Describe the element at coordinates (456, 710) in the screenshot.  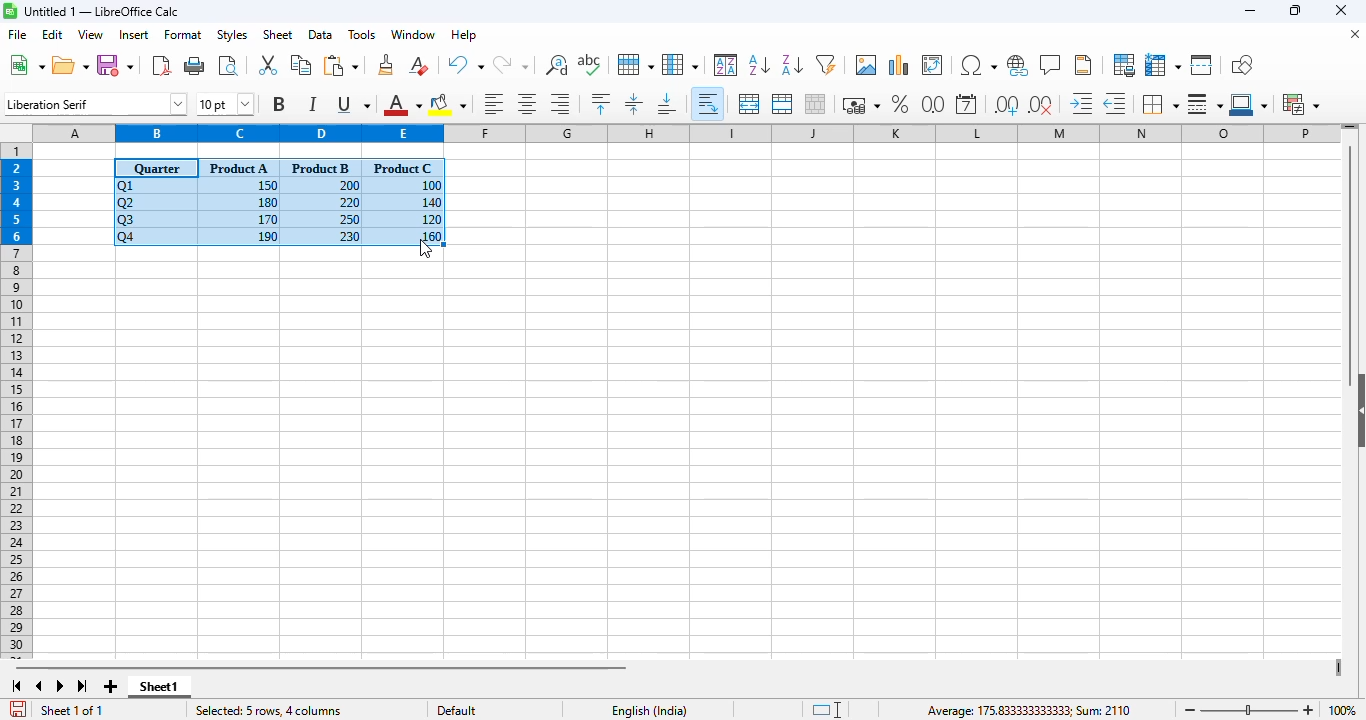
I see `default` at that location.